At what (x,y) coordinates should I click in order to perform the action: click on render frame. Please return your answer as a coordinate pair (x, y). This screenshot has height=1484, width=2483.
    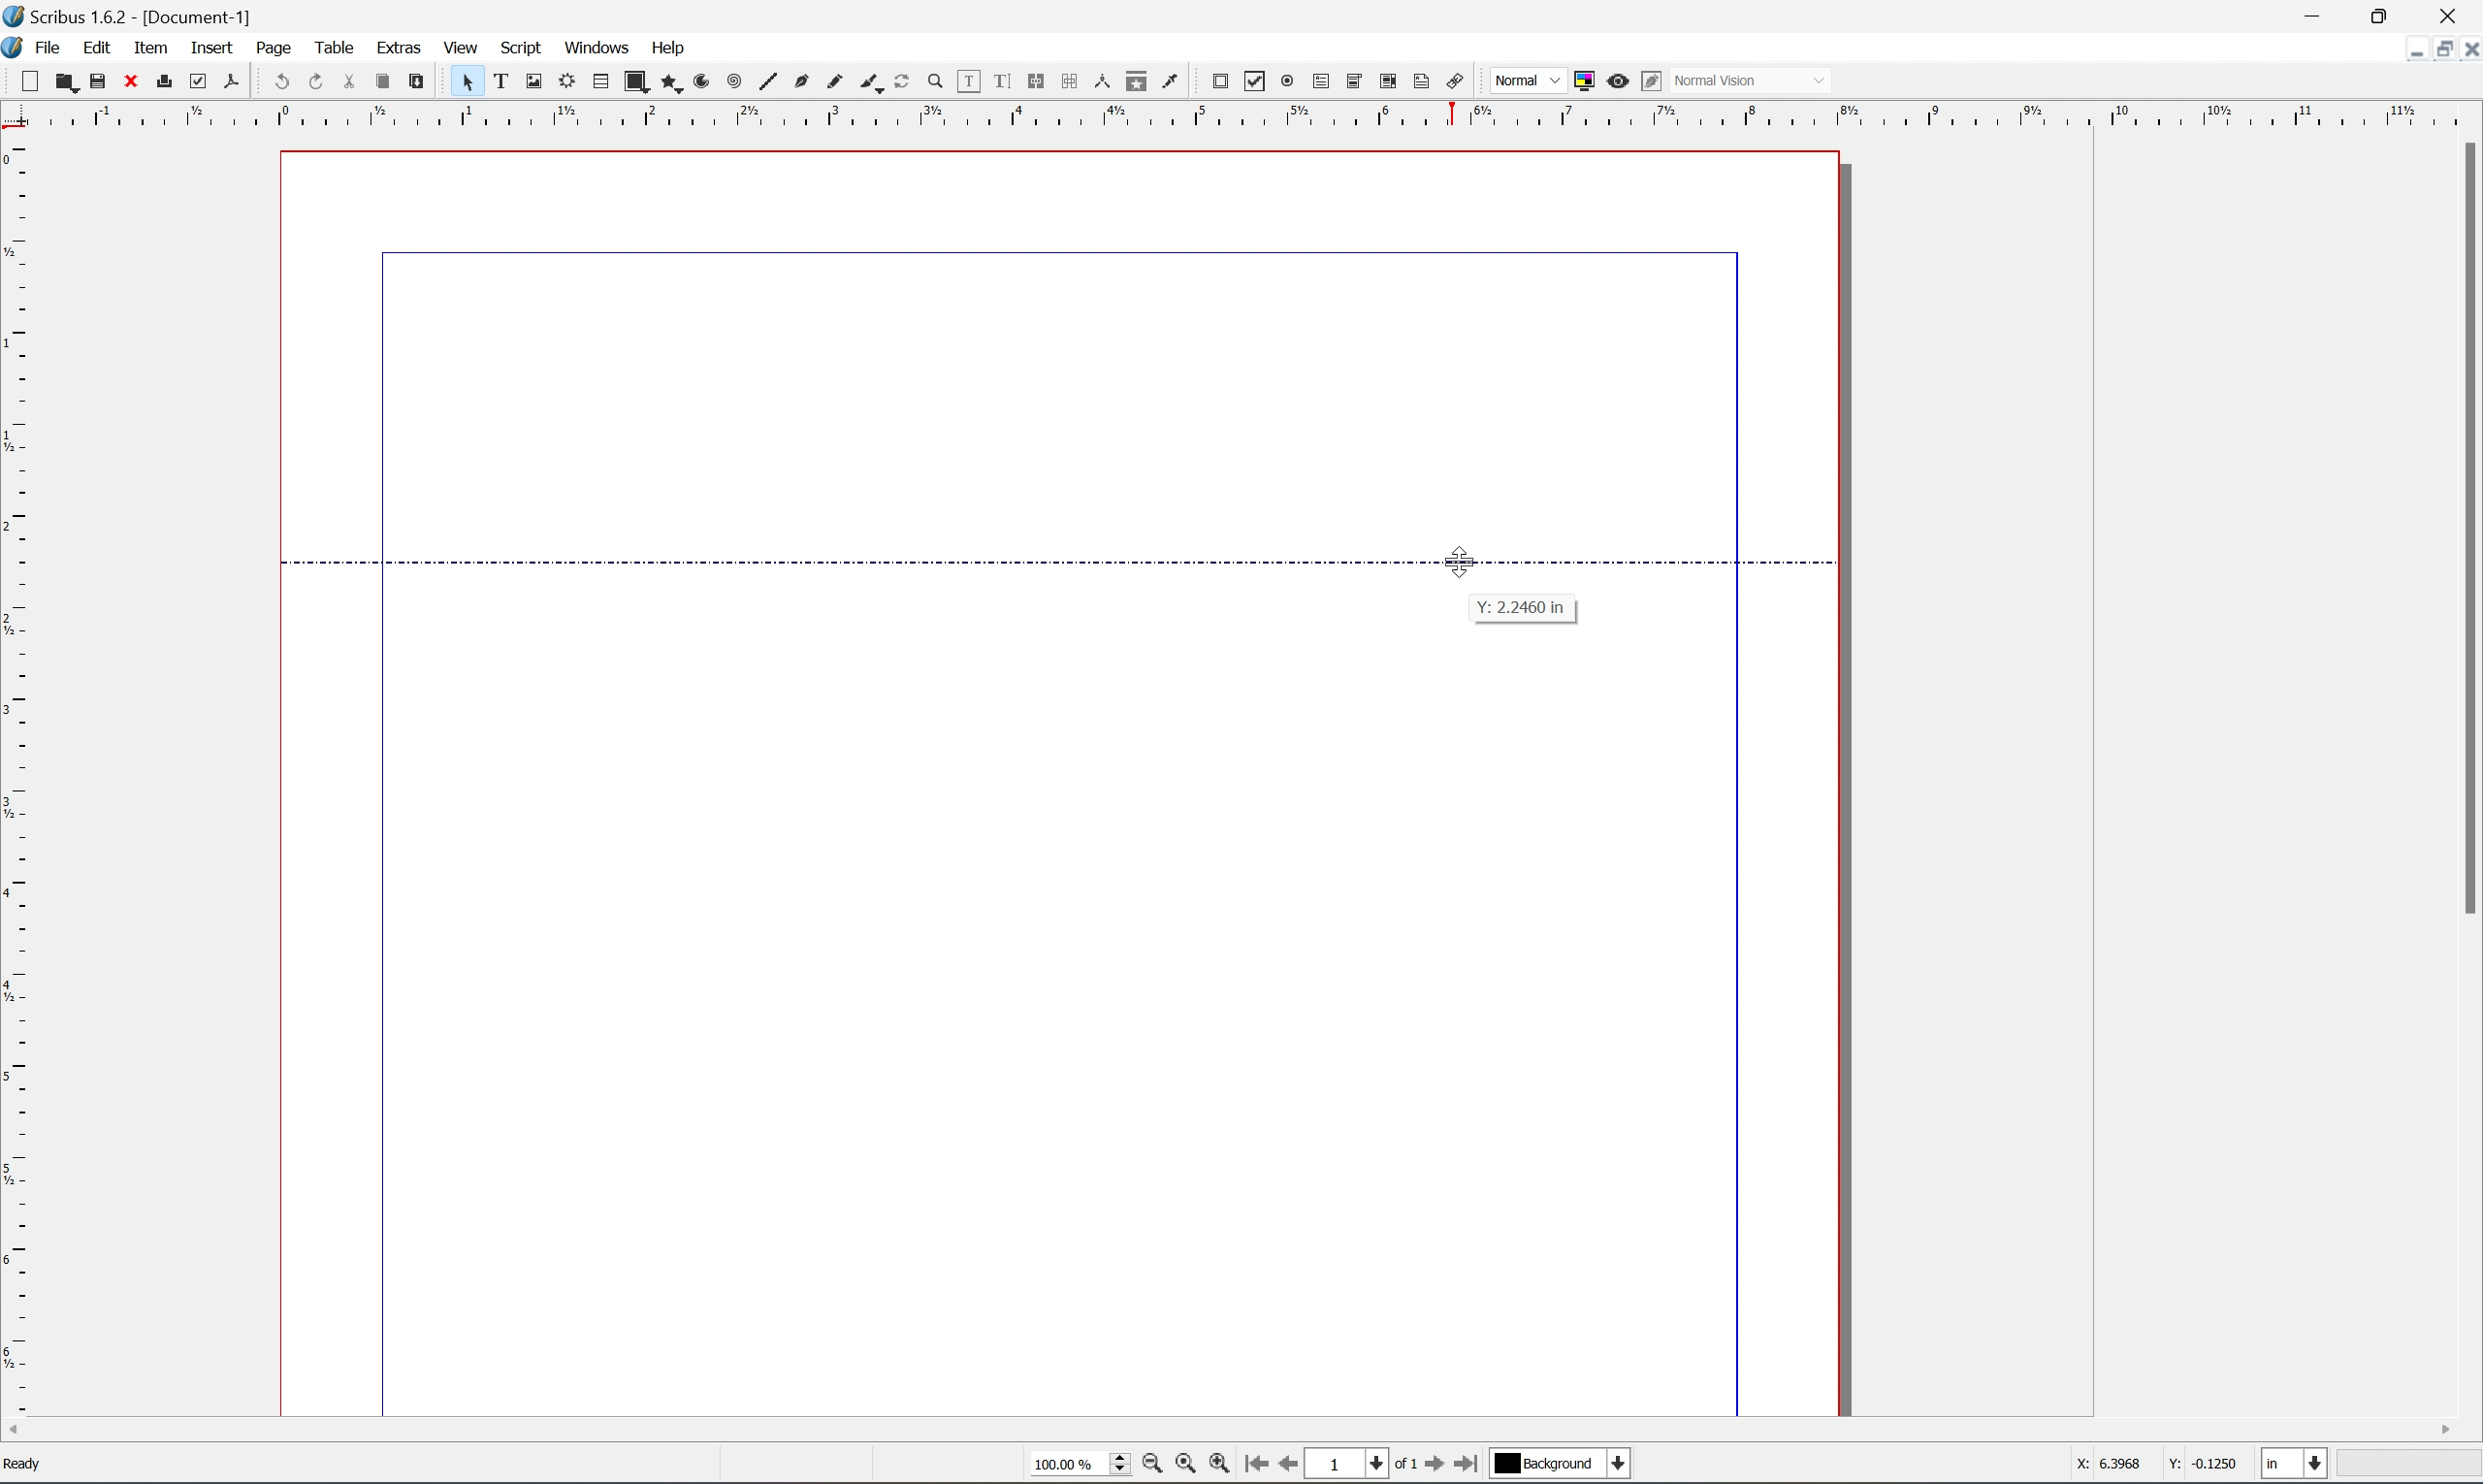
    Looking at the image, I should click on (569, 82).